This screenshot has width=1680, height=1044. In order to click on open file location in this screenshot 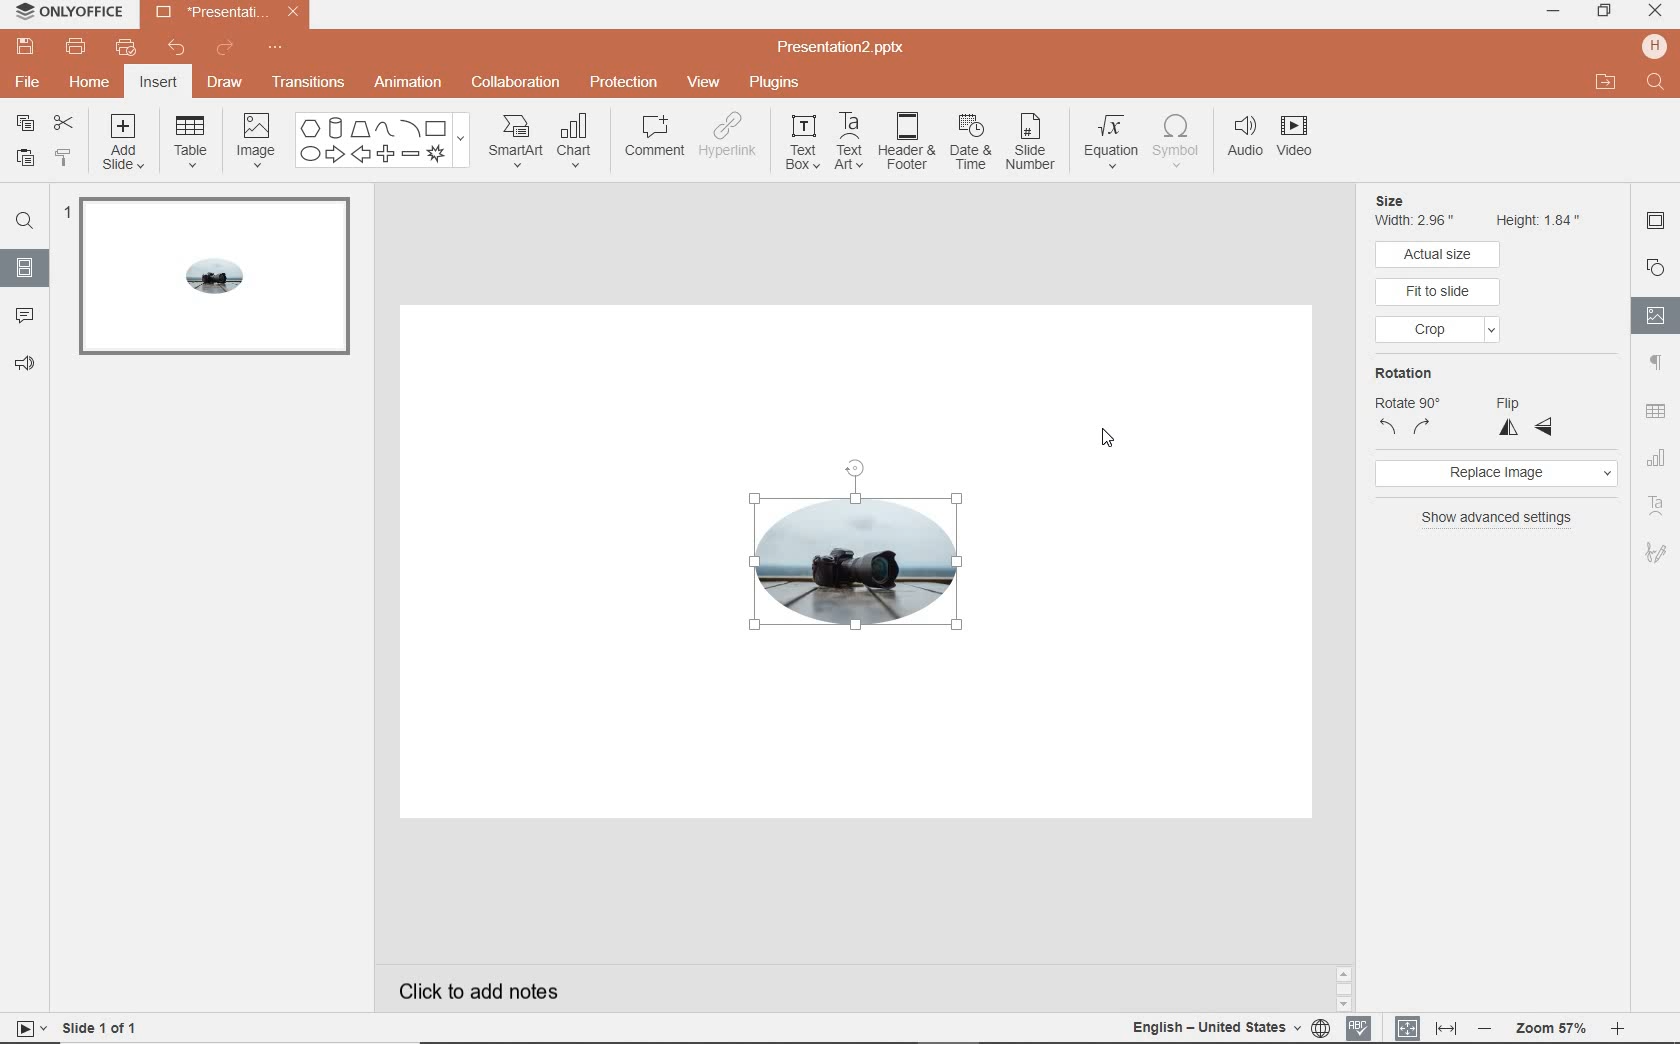, I will do `click(1605, 83)`.